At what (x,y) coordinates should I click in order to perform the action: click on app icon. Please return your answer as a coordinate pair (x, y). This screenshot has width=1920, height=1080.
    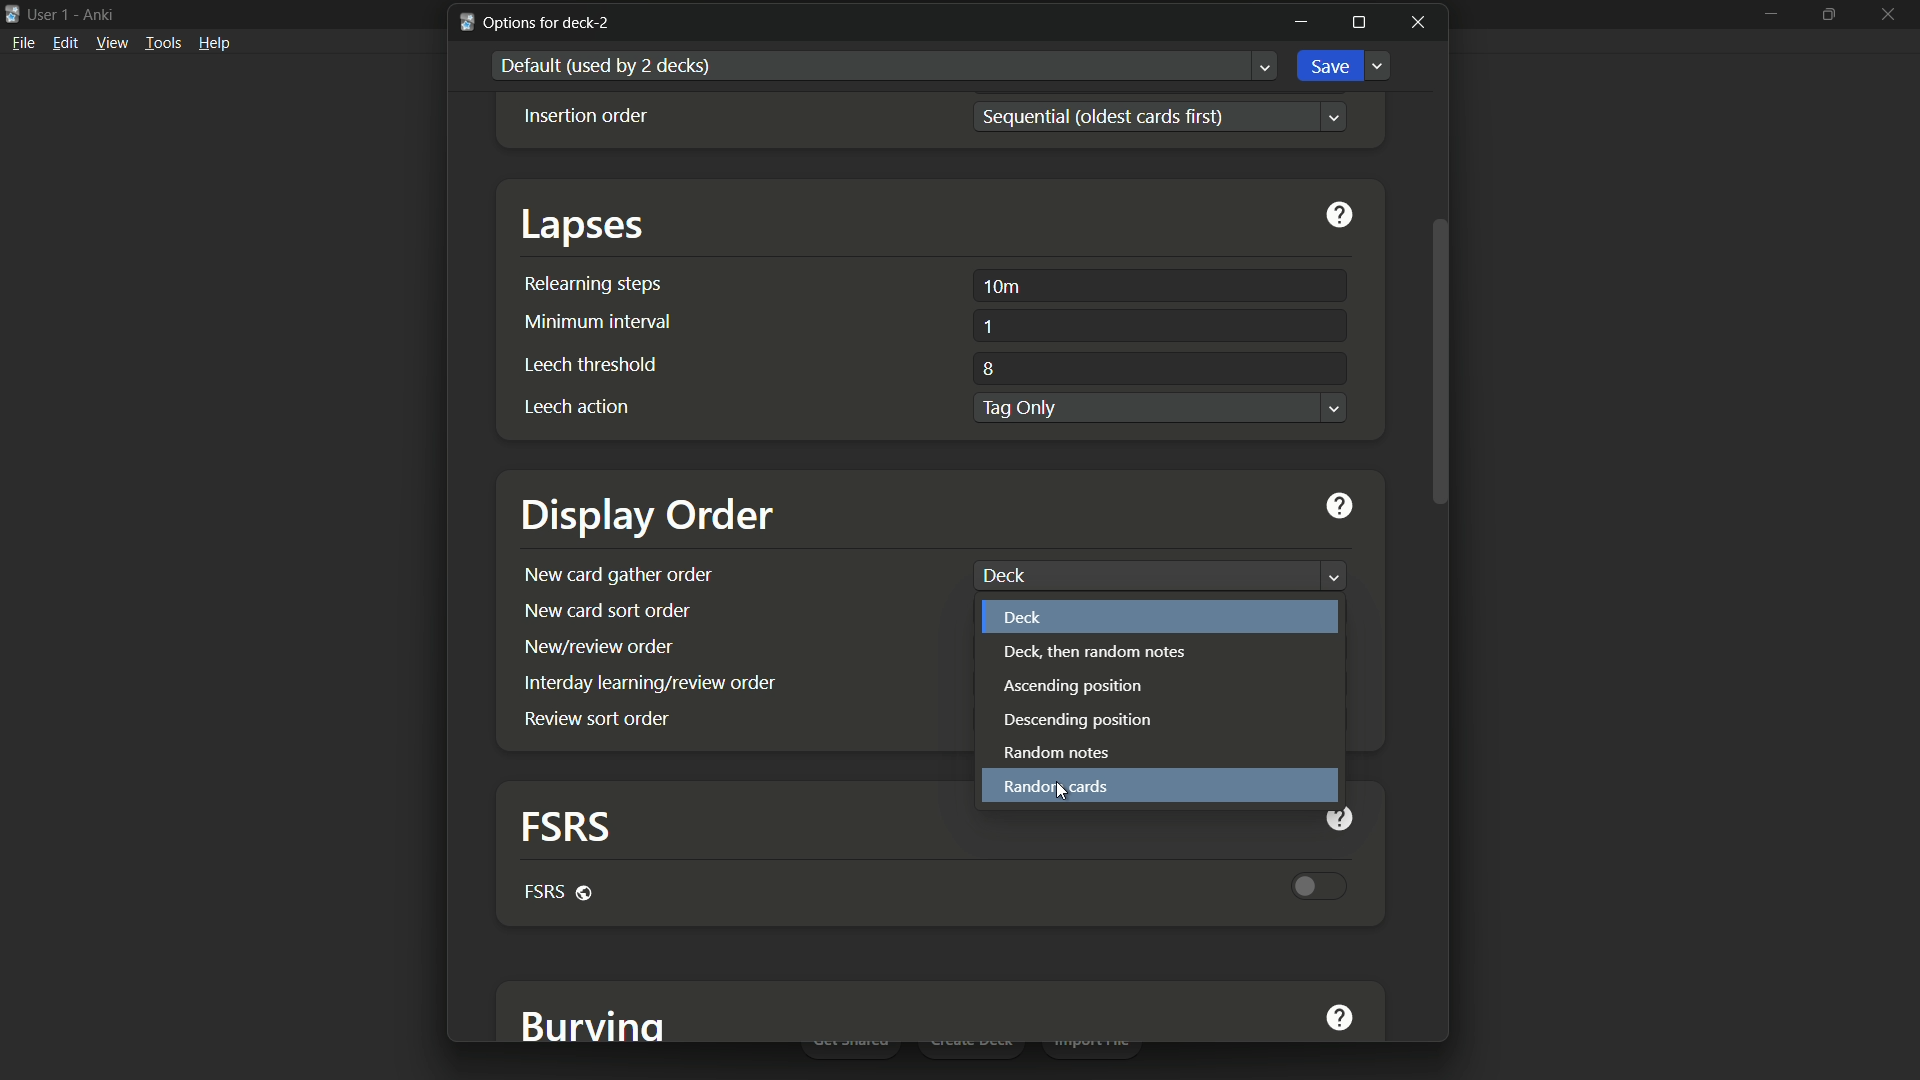
    Looking at the image, I should click on (12, 13).